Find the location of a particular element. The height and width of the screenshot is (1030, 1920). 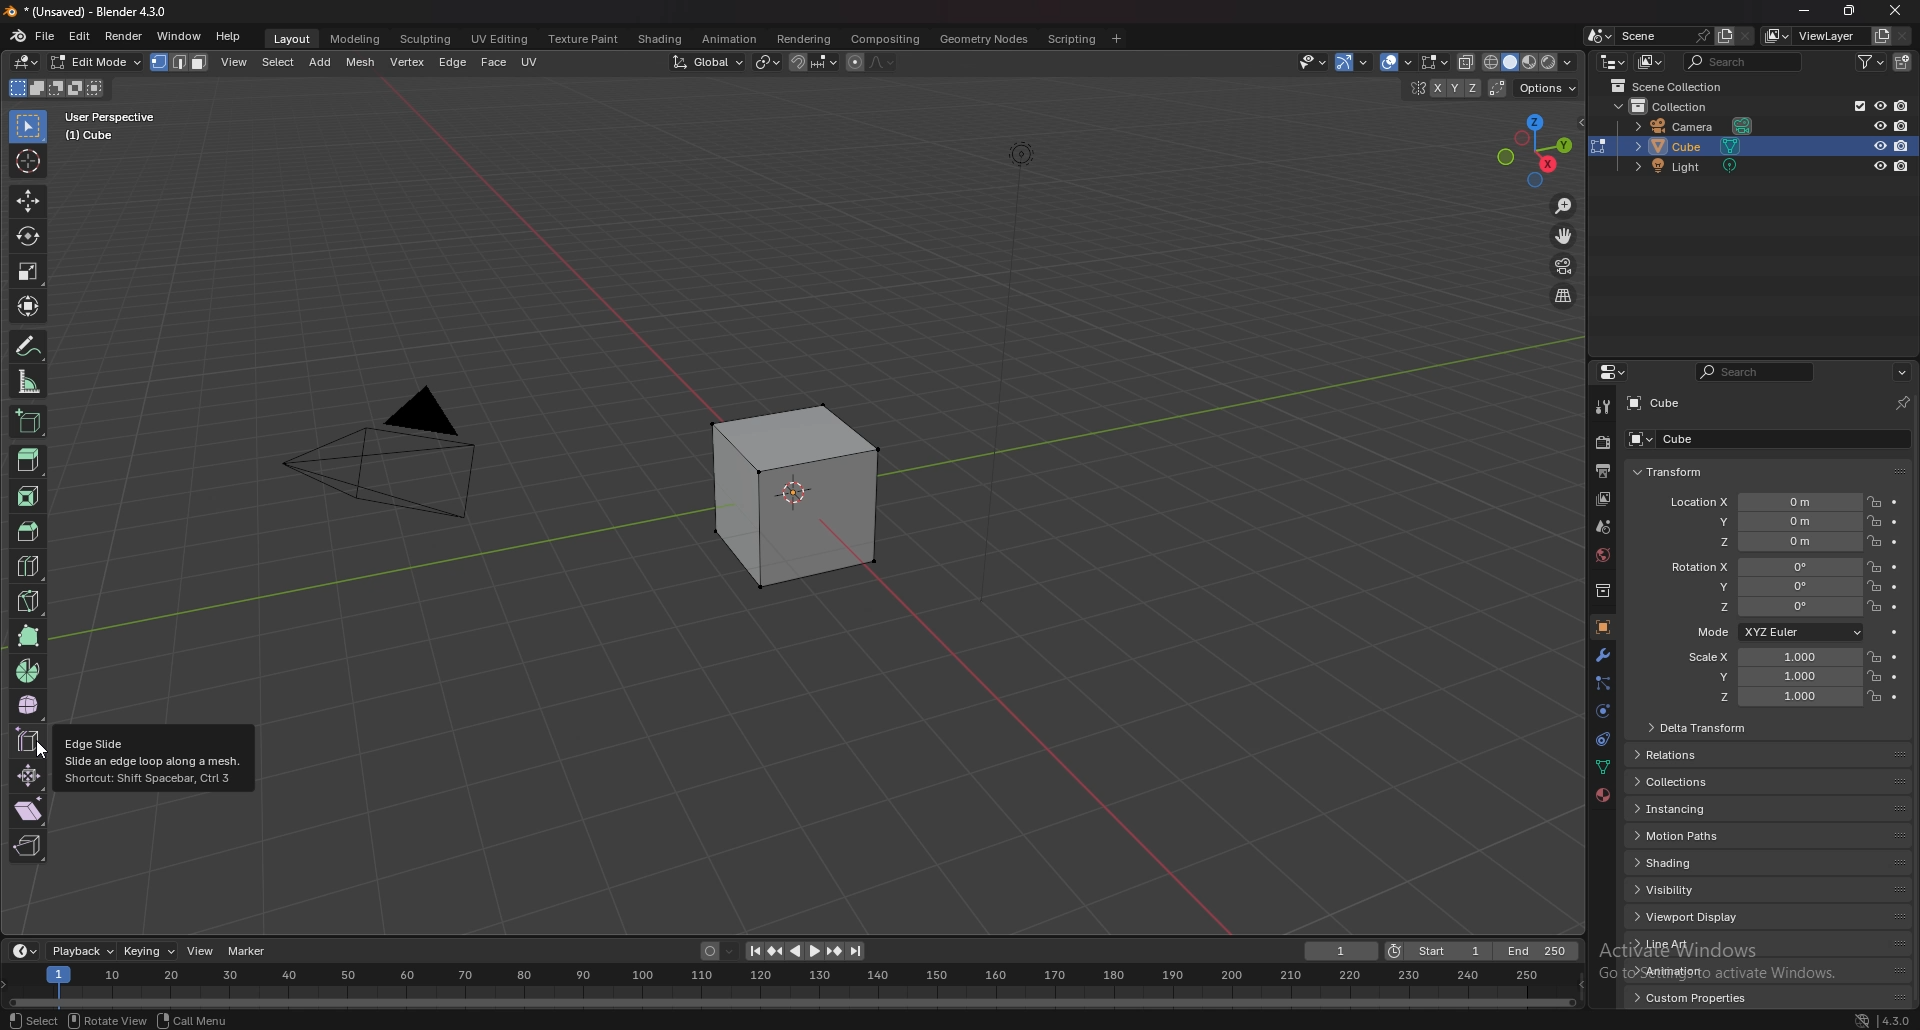

animate property is located at coordinates (1895, 677).